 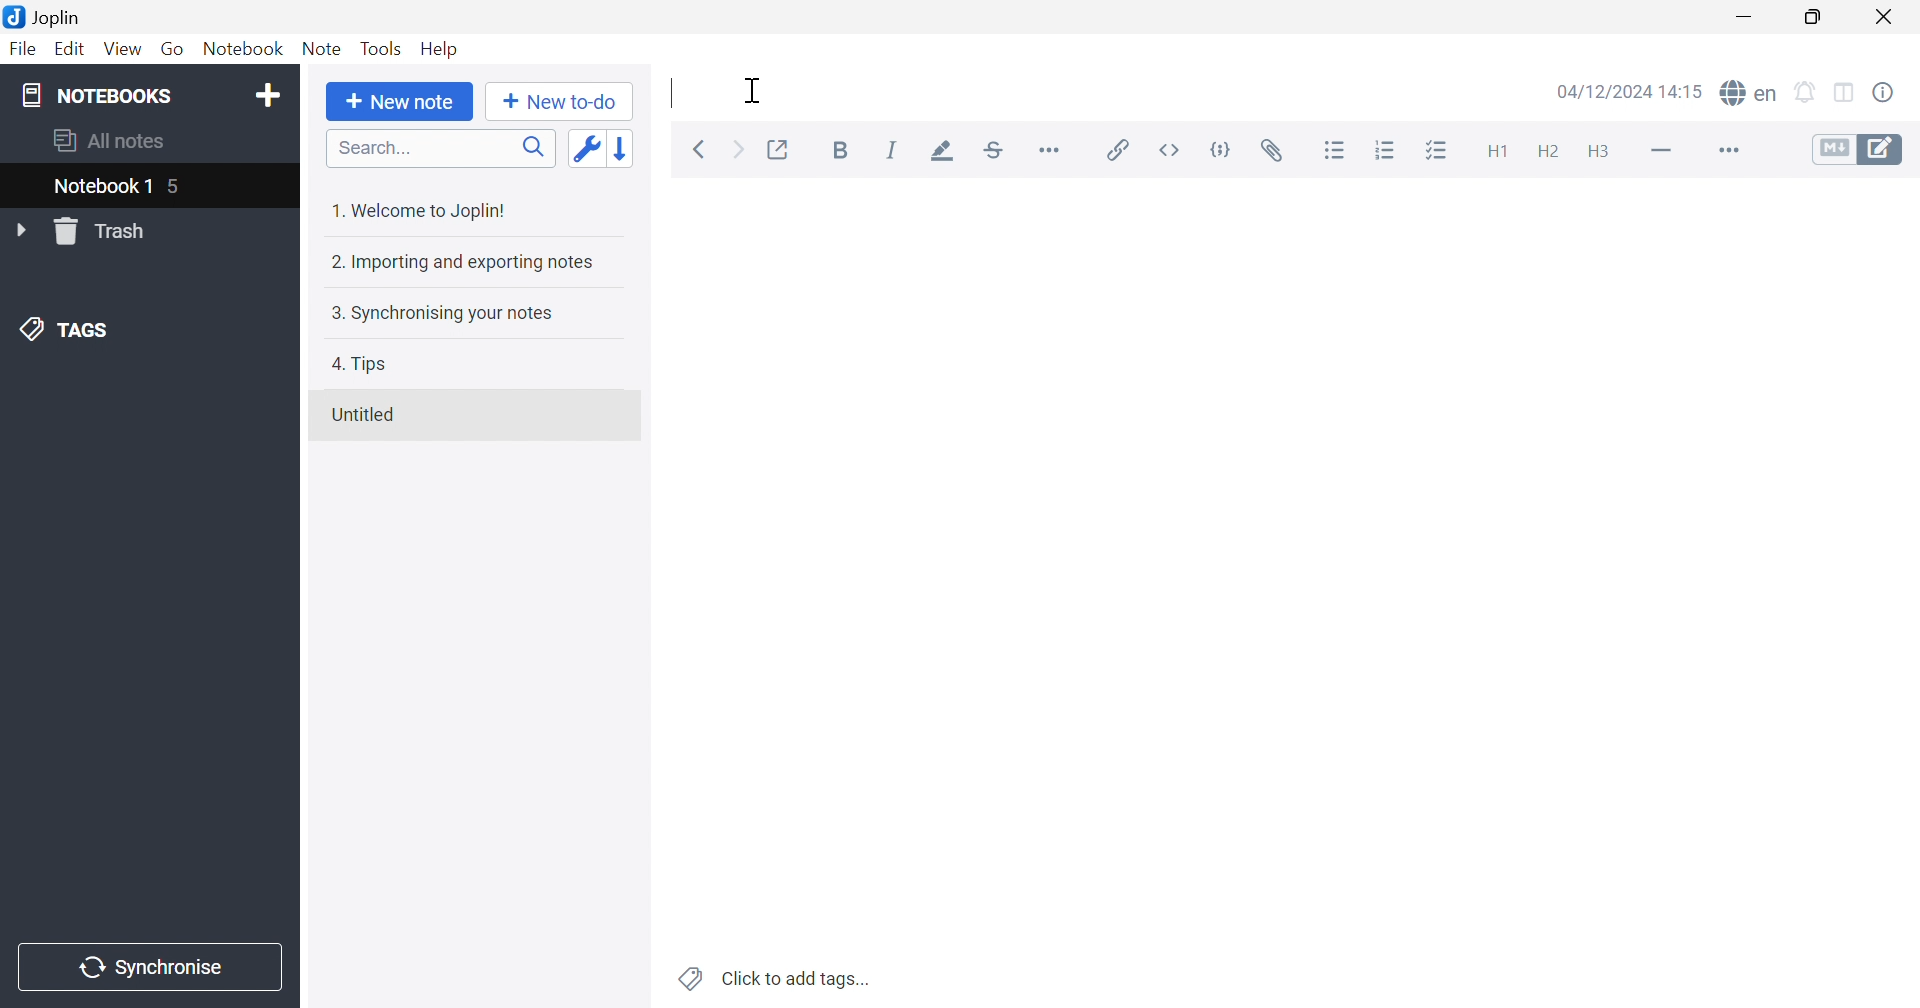 What do you see at coordinates (172, 50) in the screenshot?
I see `Go` at bounding box center [172, 50].